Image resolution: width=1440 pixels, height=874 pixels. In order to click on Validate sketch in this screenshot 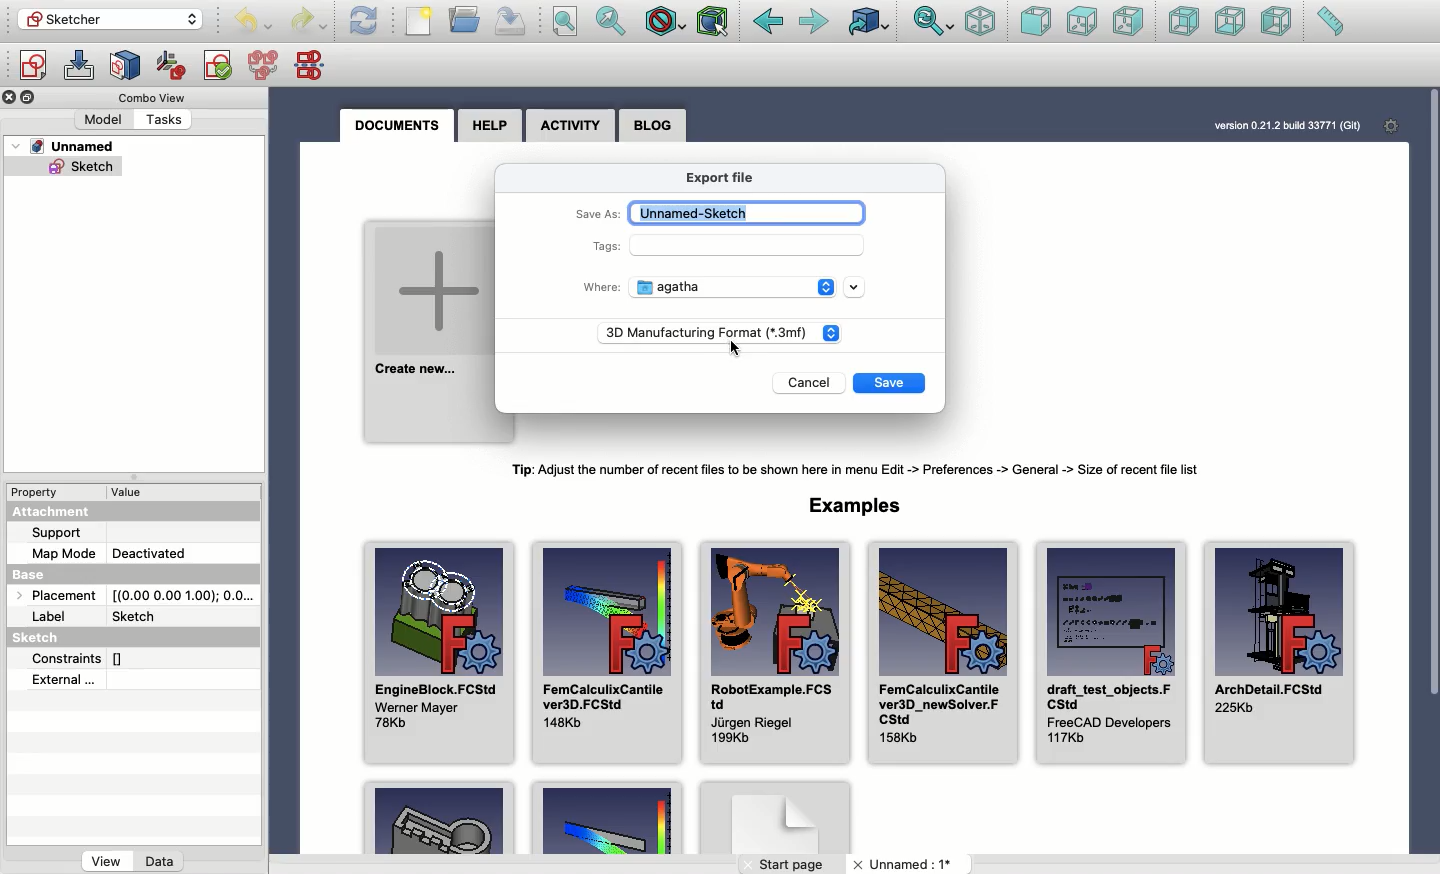, I will do `click(217, 64)`.